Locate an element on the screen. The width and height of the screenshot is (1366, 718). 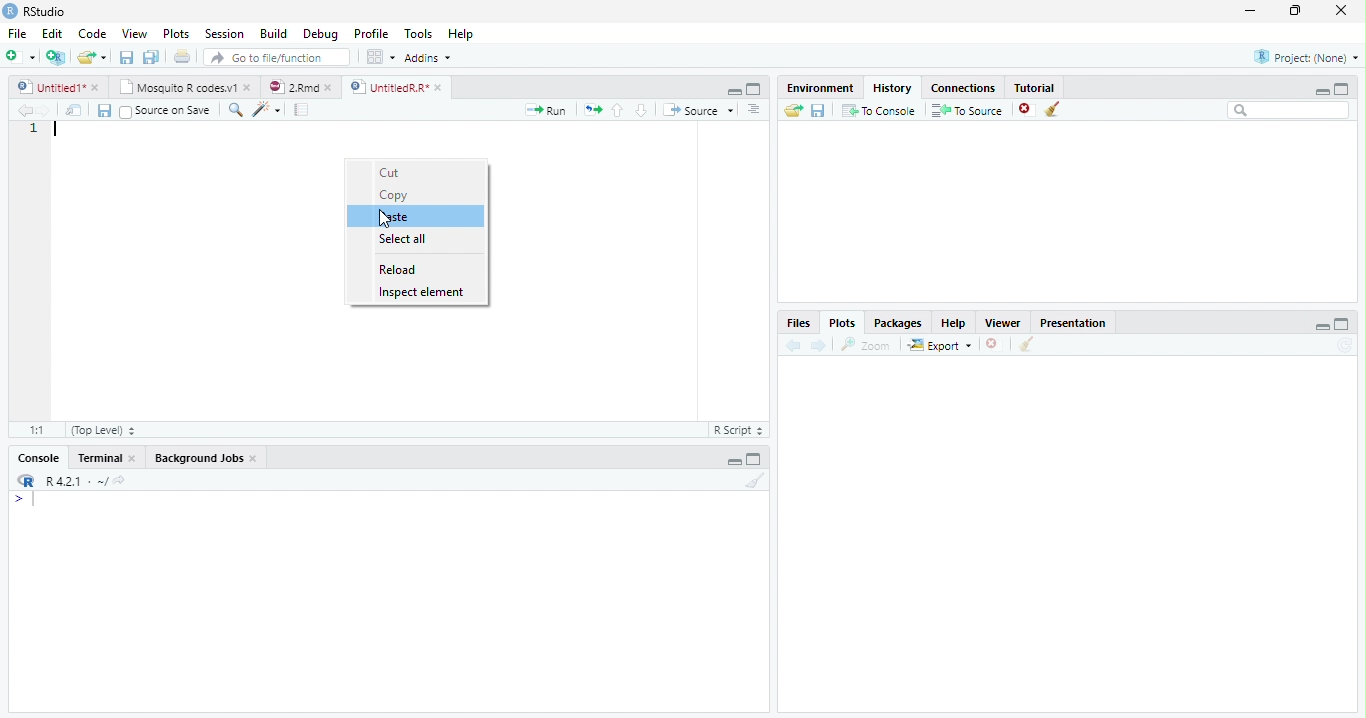
Select all is located at coordinates (406, 237).